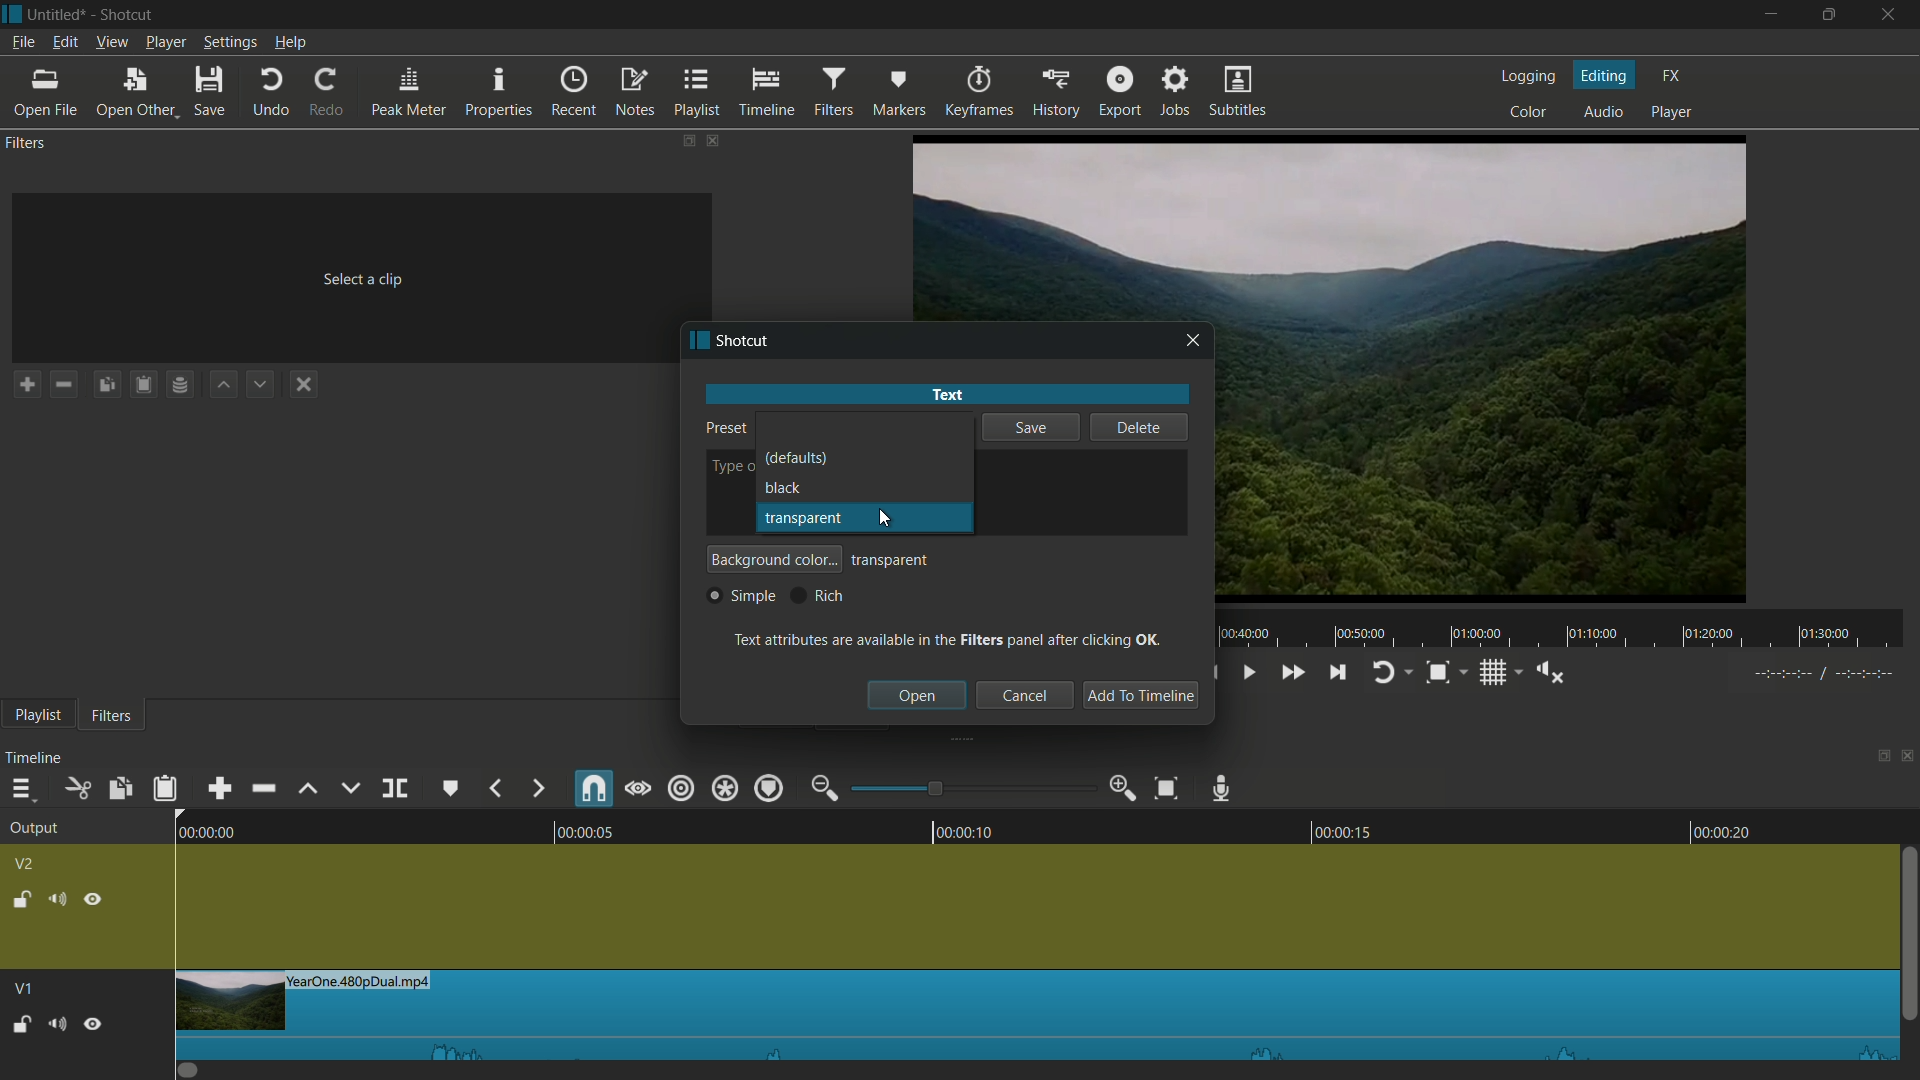 The width and height of the screenshot is (1920, 1080). Describe the element at coordinates (64, 42) in the screenshot. I see `edit menu` at that location.